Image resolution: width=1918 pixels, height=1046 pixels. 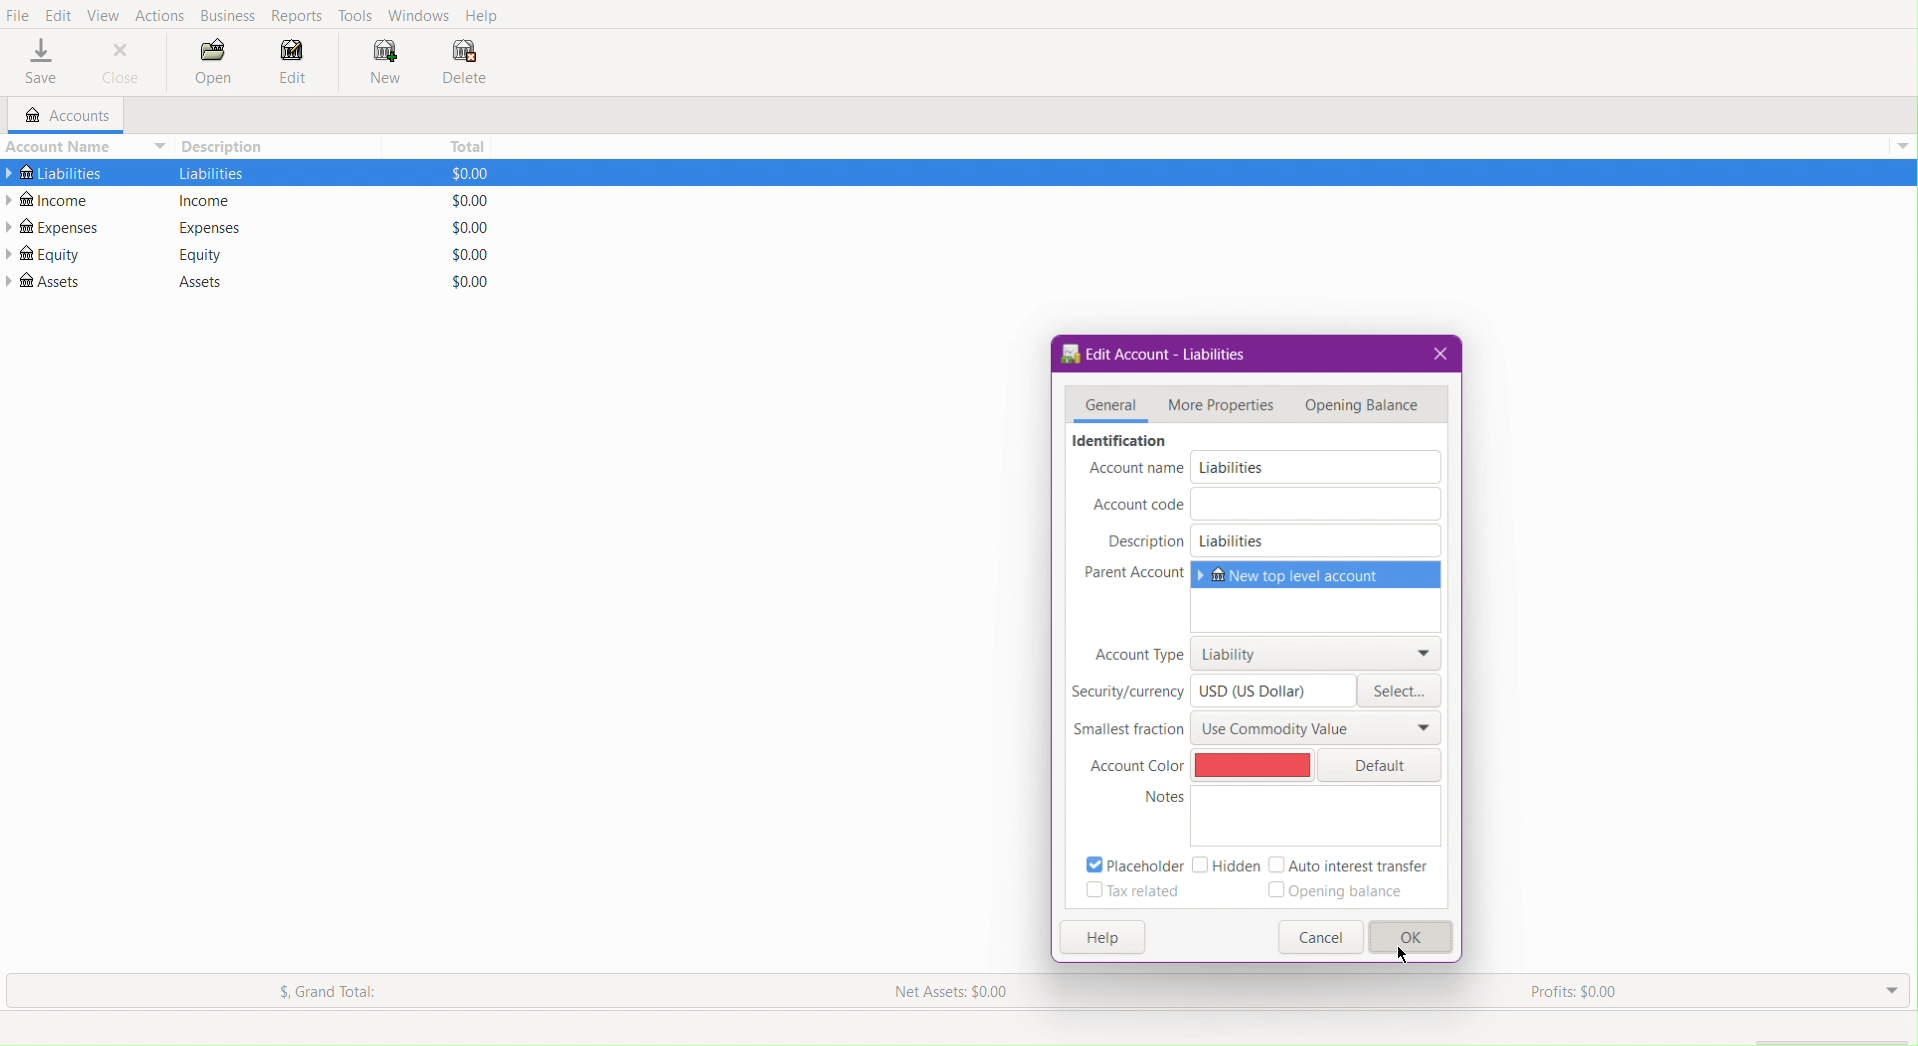 What do you see at coordinates (1233, 540) in the screenshot?
I see `Liabilities` at bounding box center [1233, 540].